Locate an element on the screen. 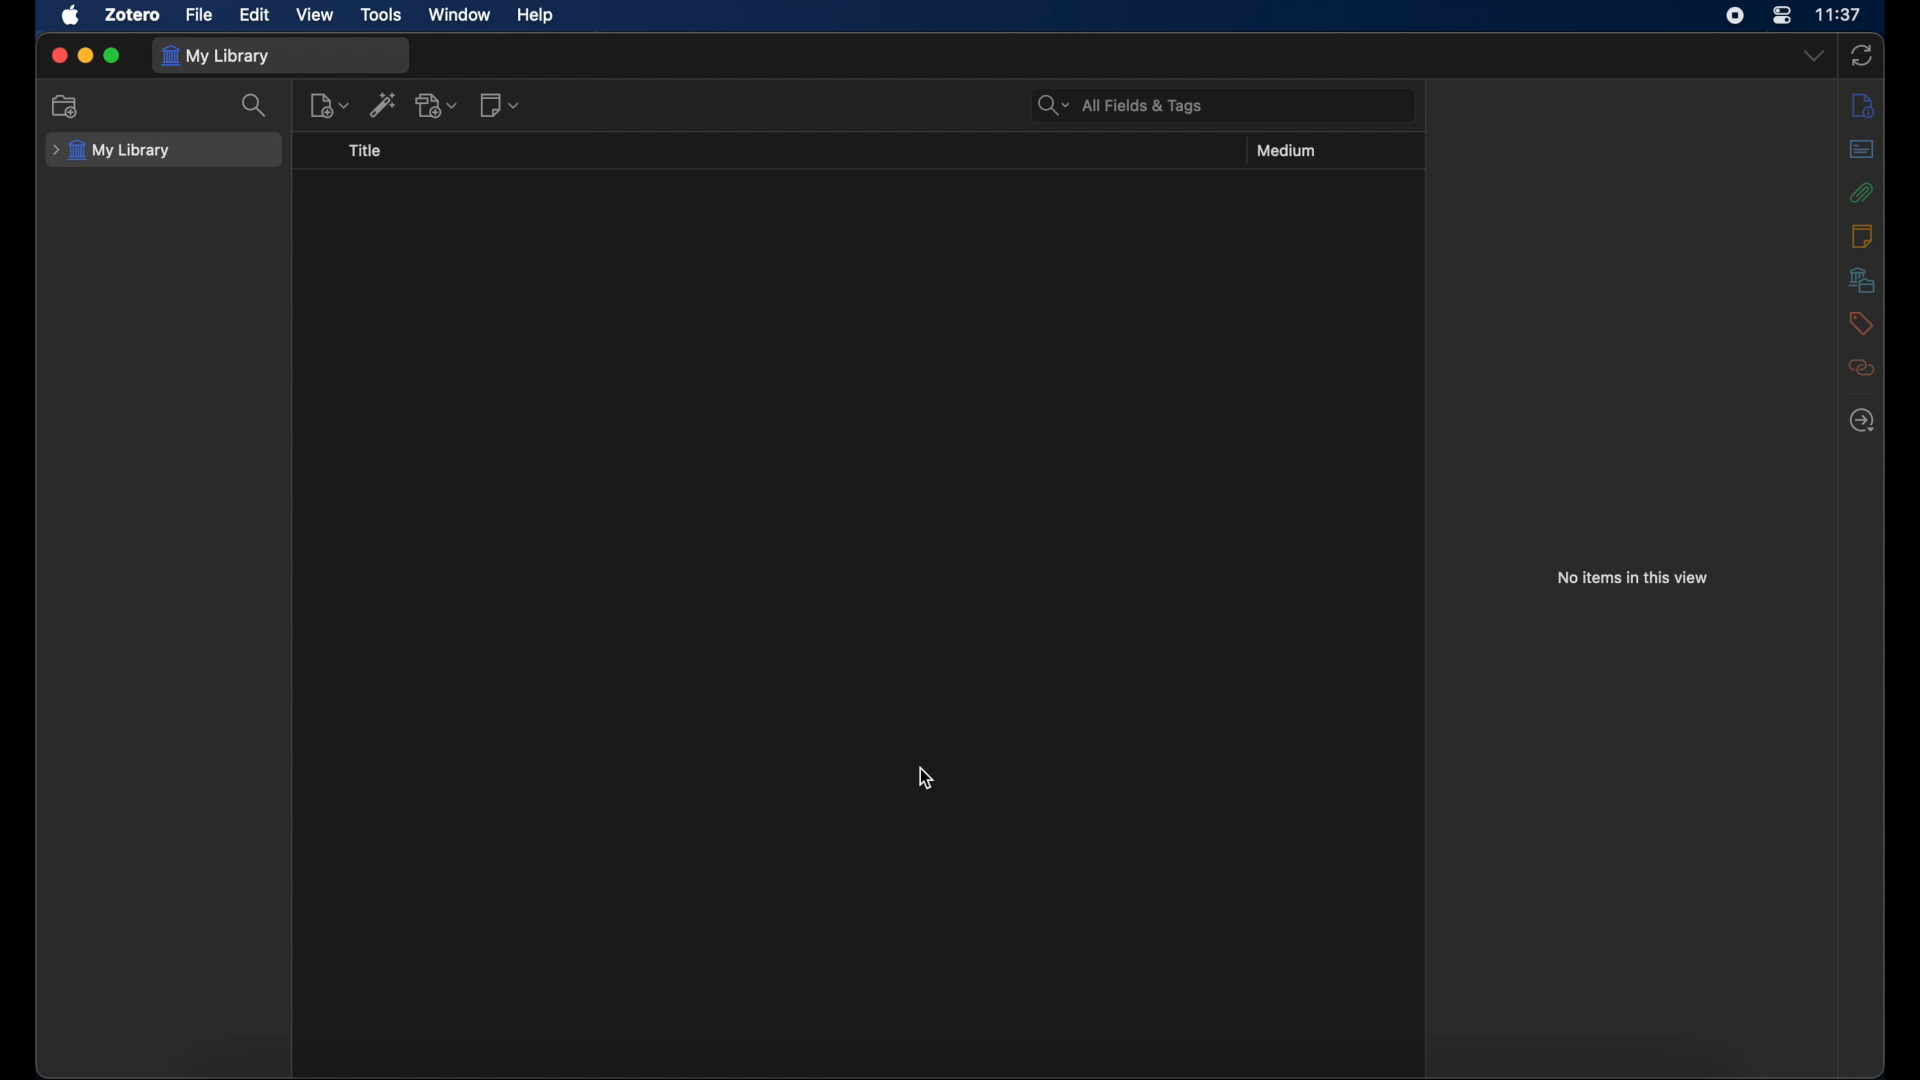 The width and height of the screenshot is (1920, 1080). abstract is located at coordinates (1861, 148).